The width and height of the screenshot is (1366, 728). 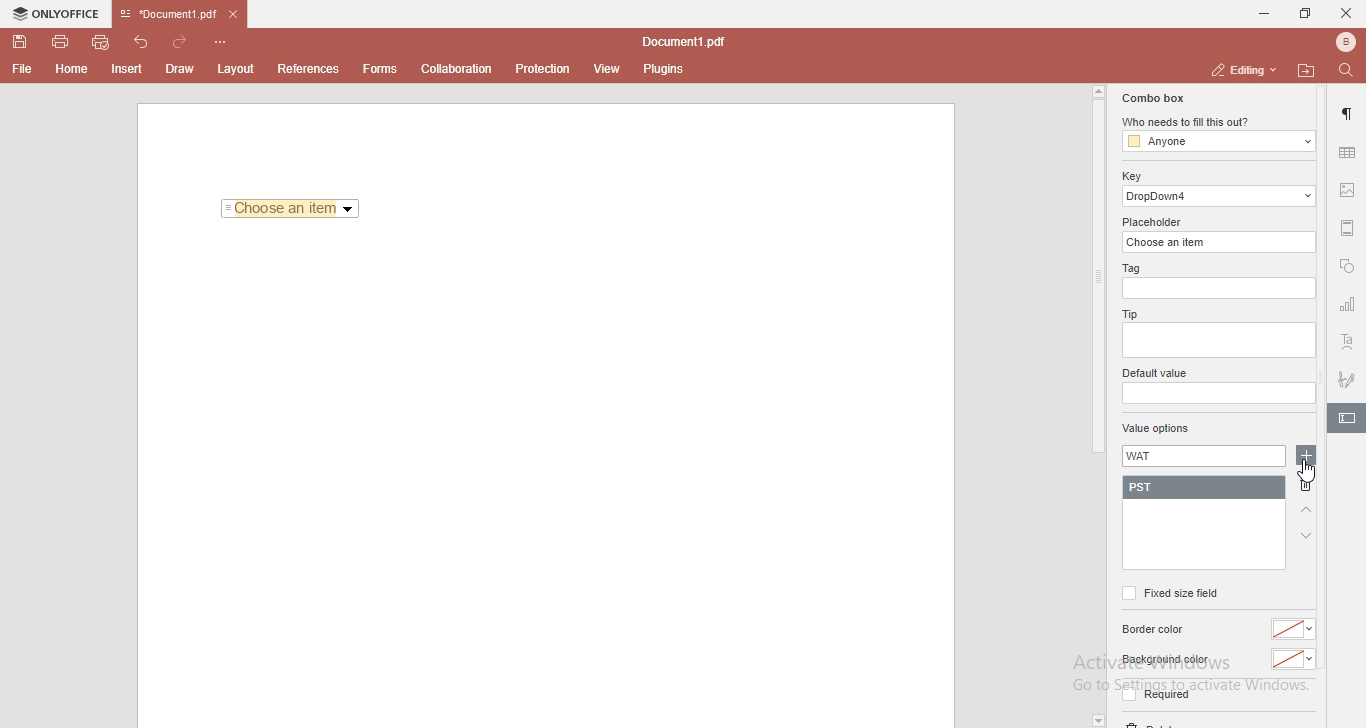 I want to click on arrow up, so click(x=1307, y=511).